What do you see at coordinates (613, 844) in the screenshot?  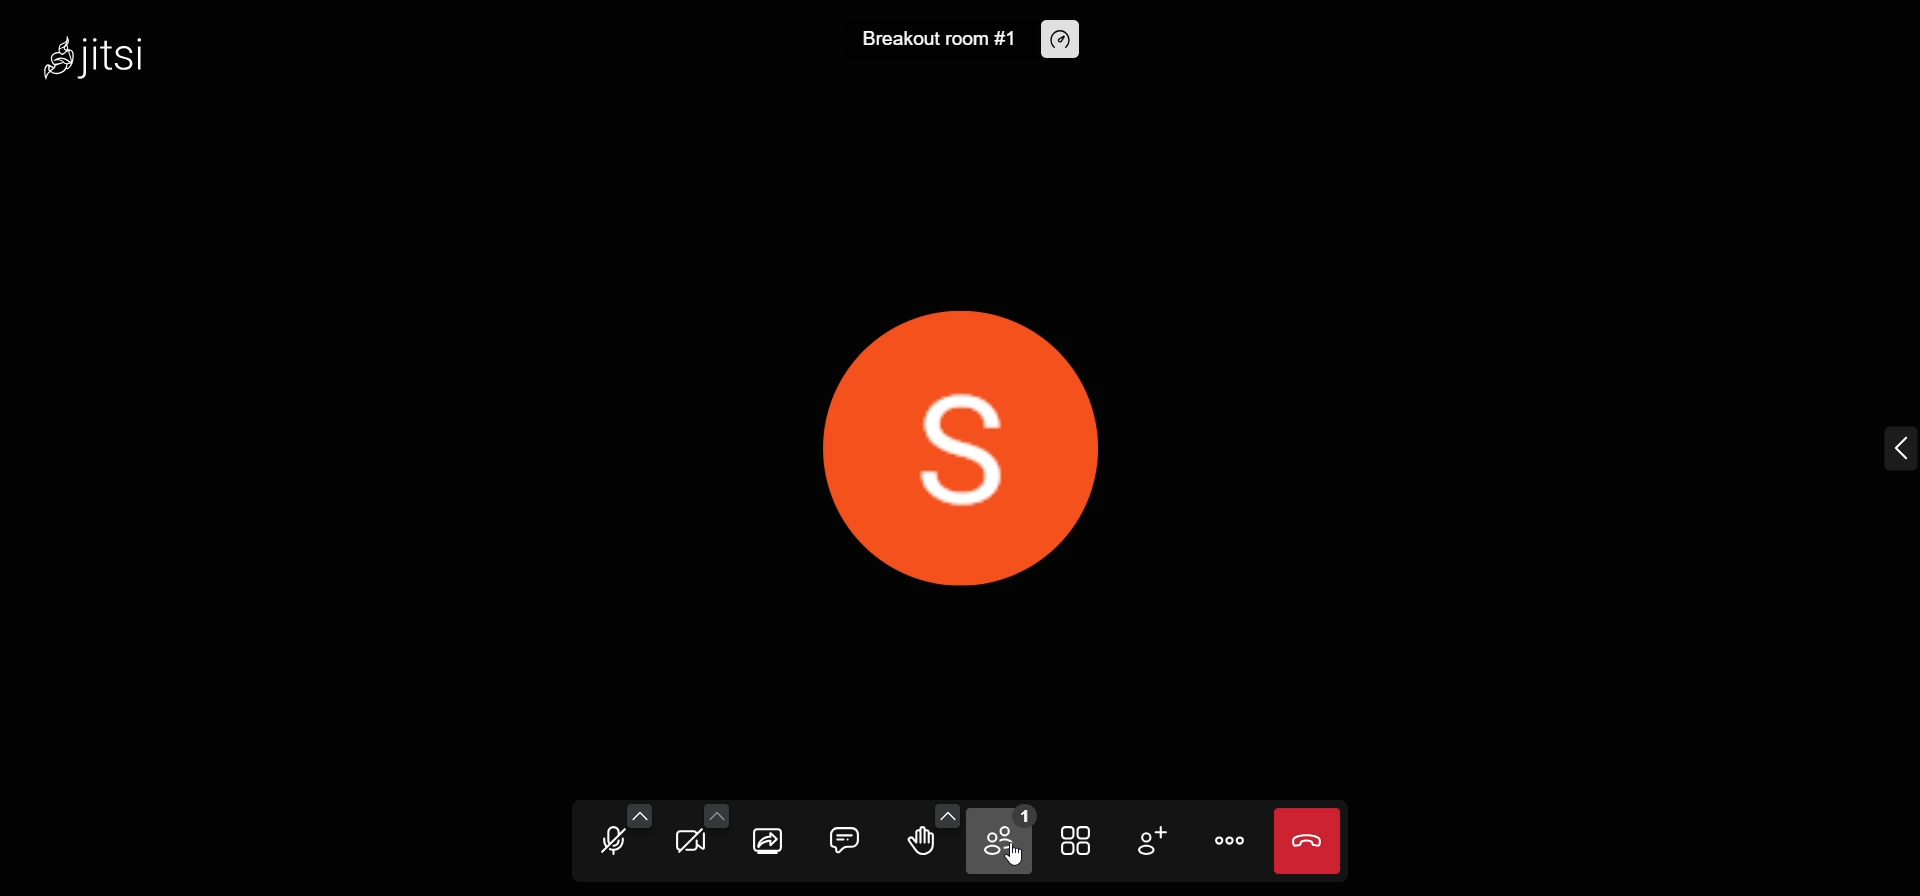 I see `microphone` at bounding box center [613, 844].